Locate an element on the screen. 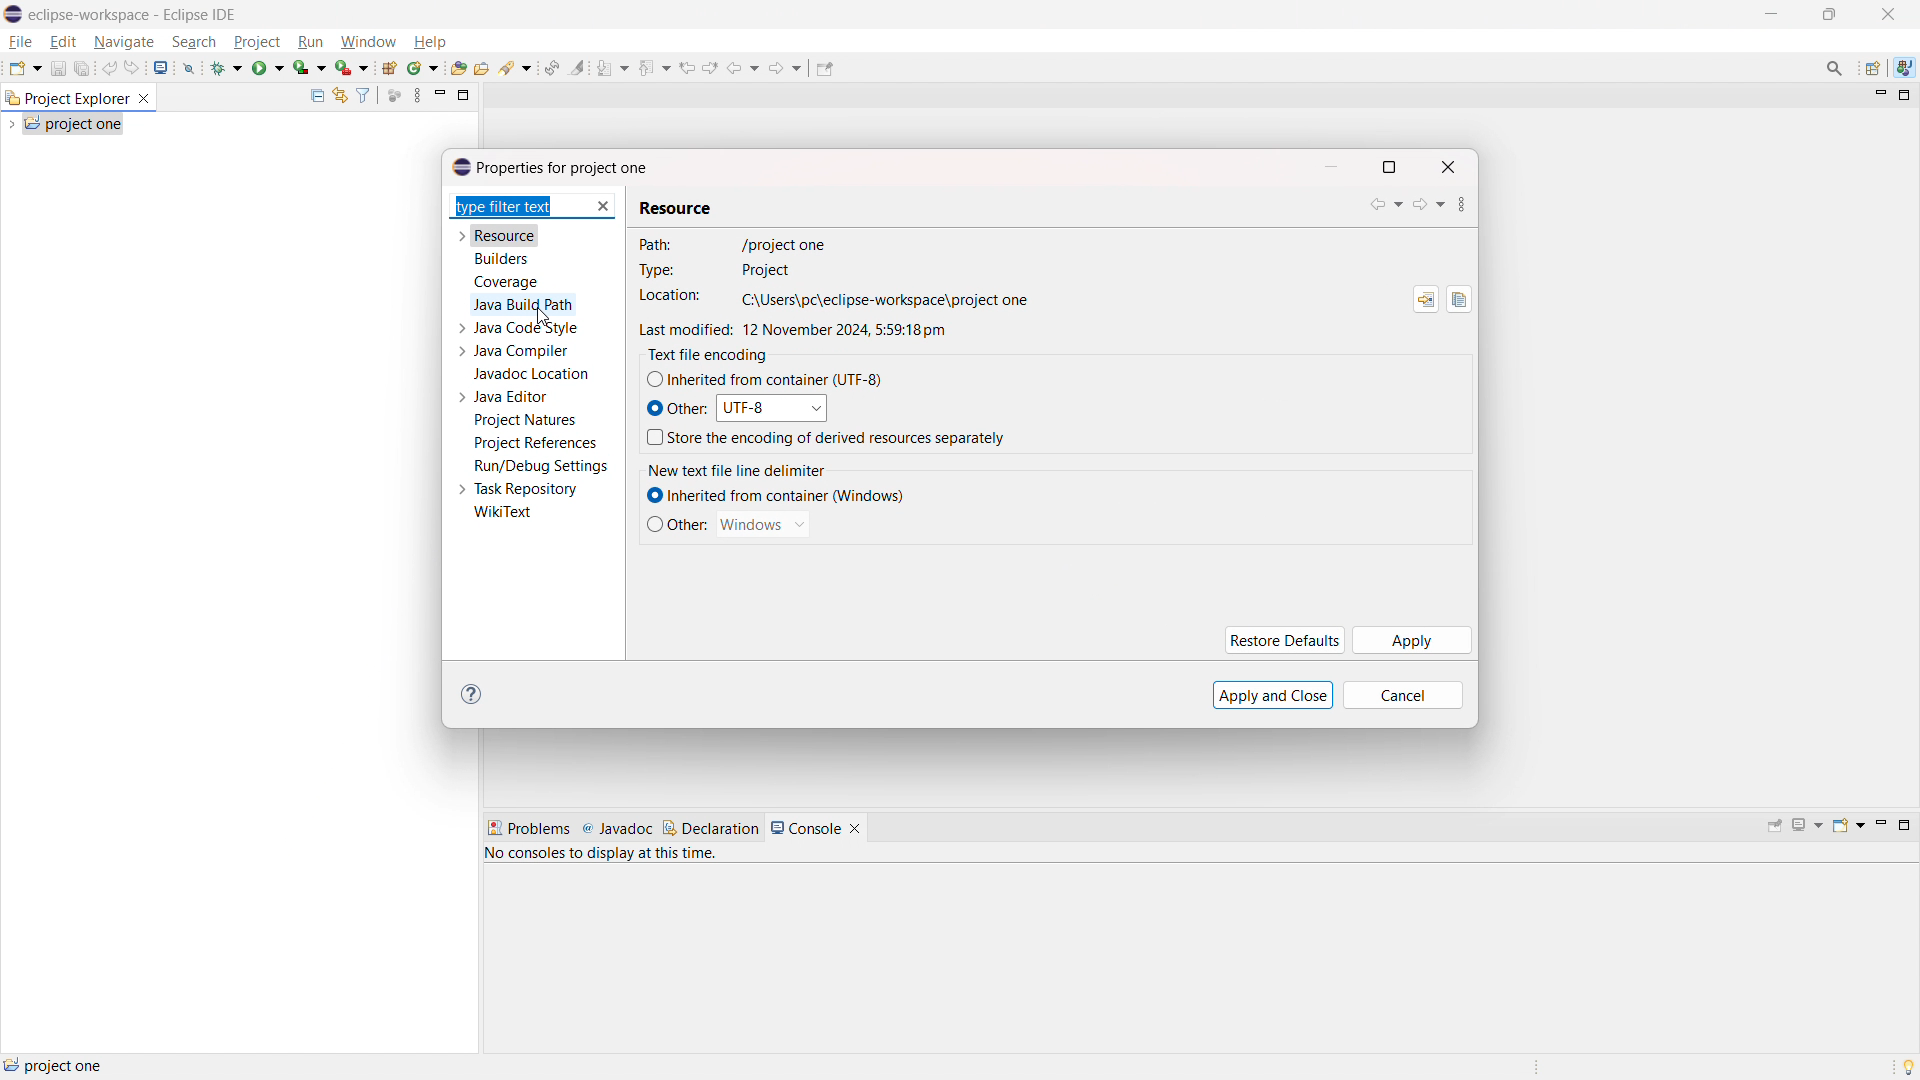  run/debug settings is located at coordinates (542, 466).